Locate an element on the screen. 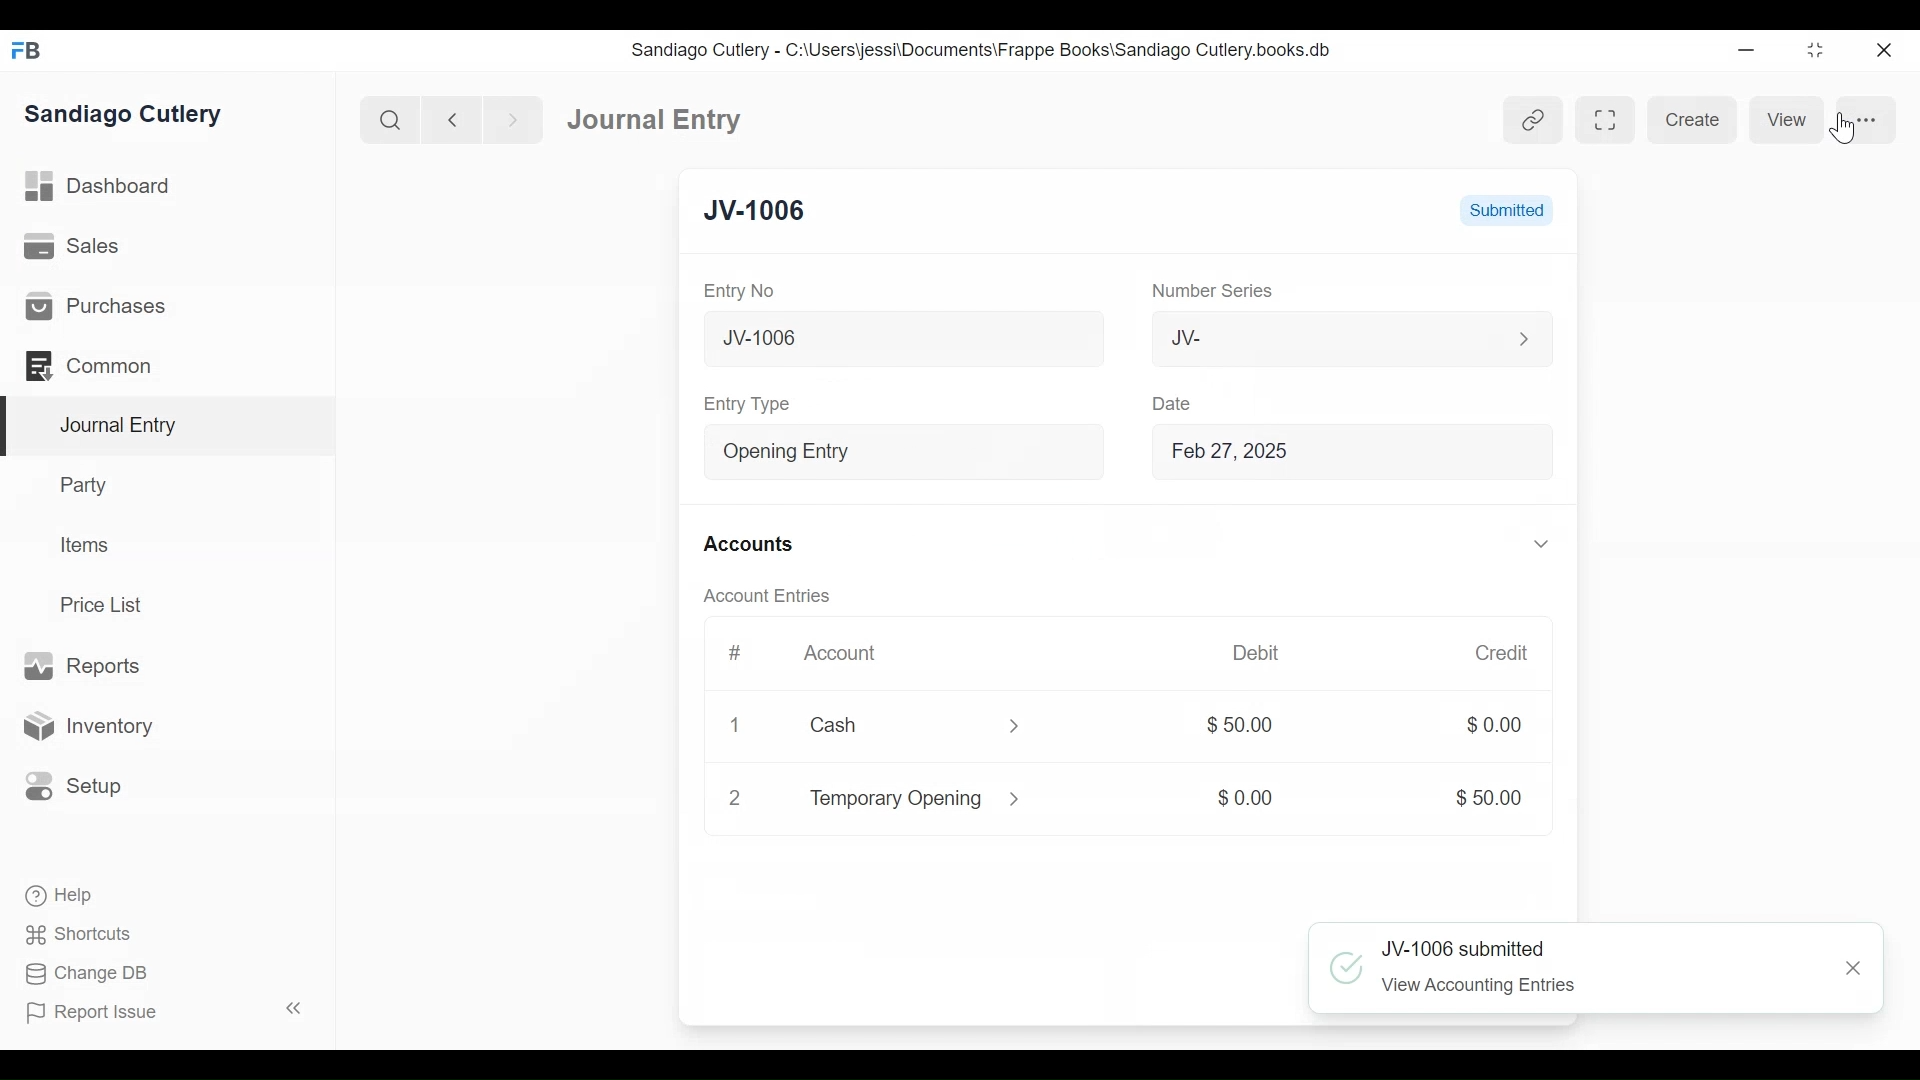  Cash is located at coordinates (888, 725).